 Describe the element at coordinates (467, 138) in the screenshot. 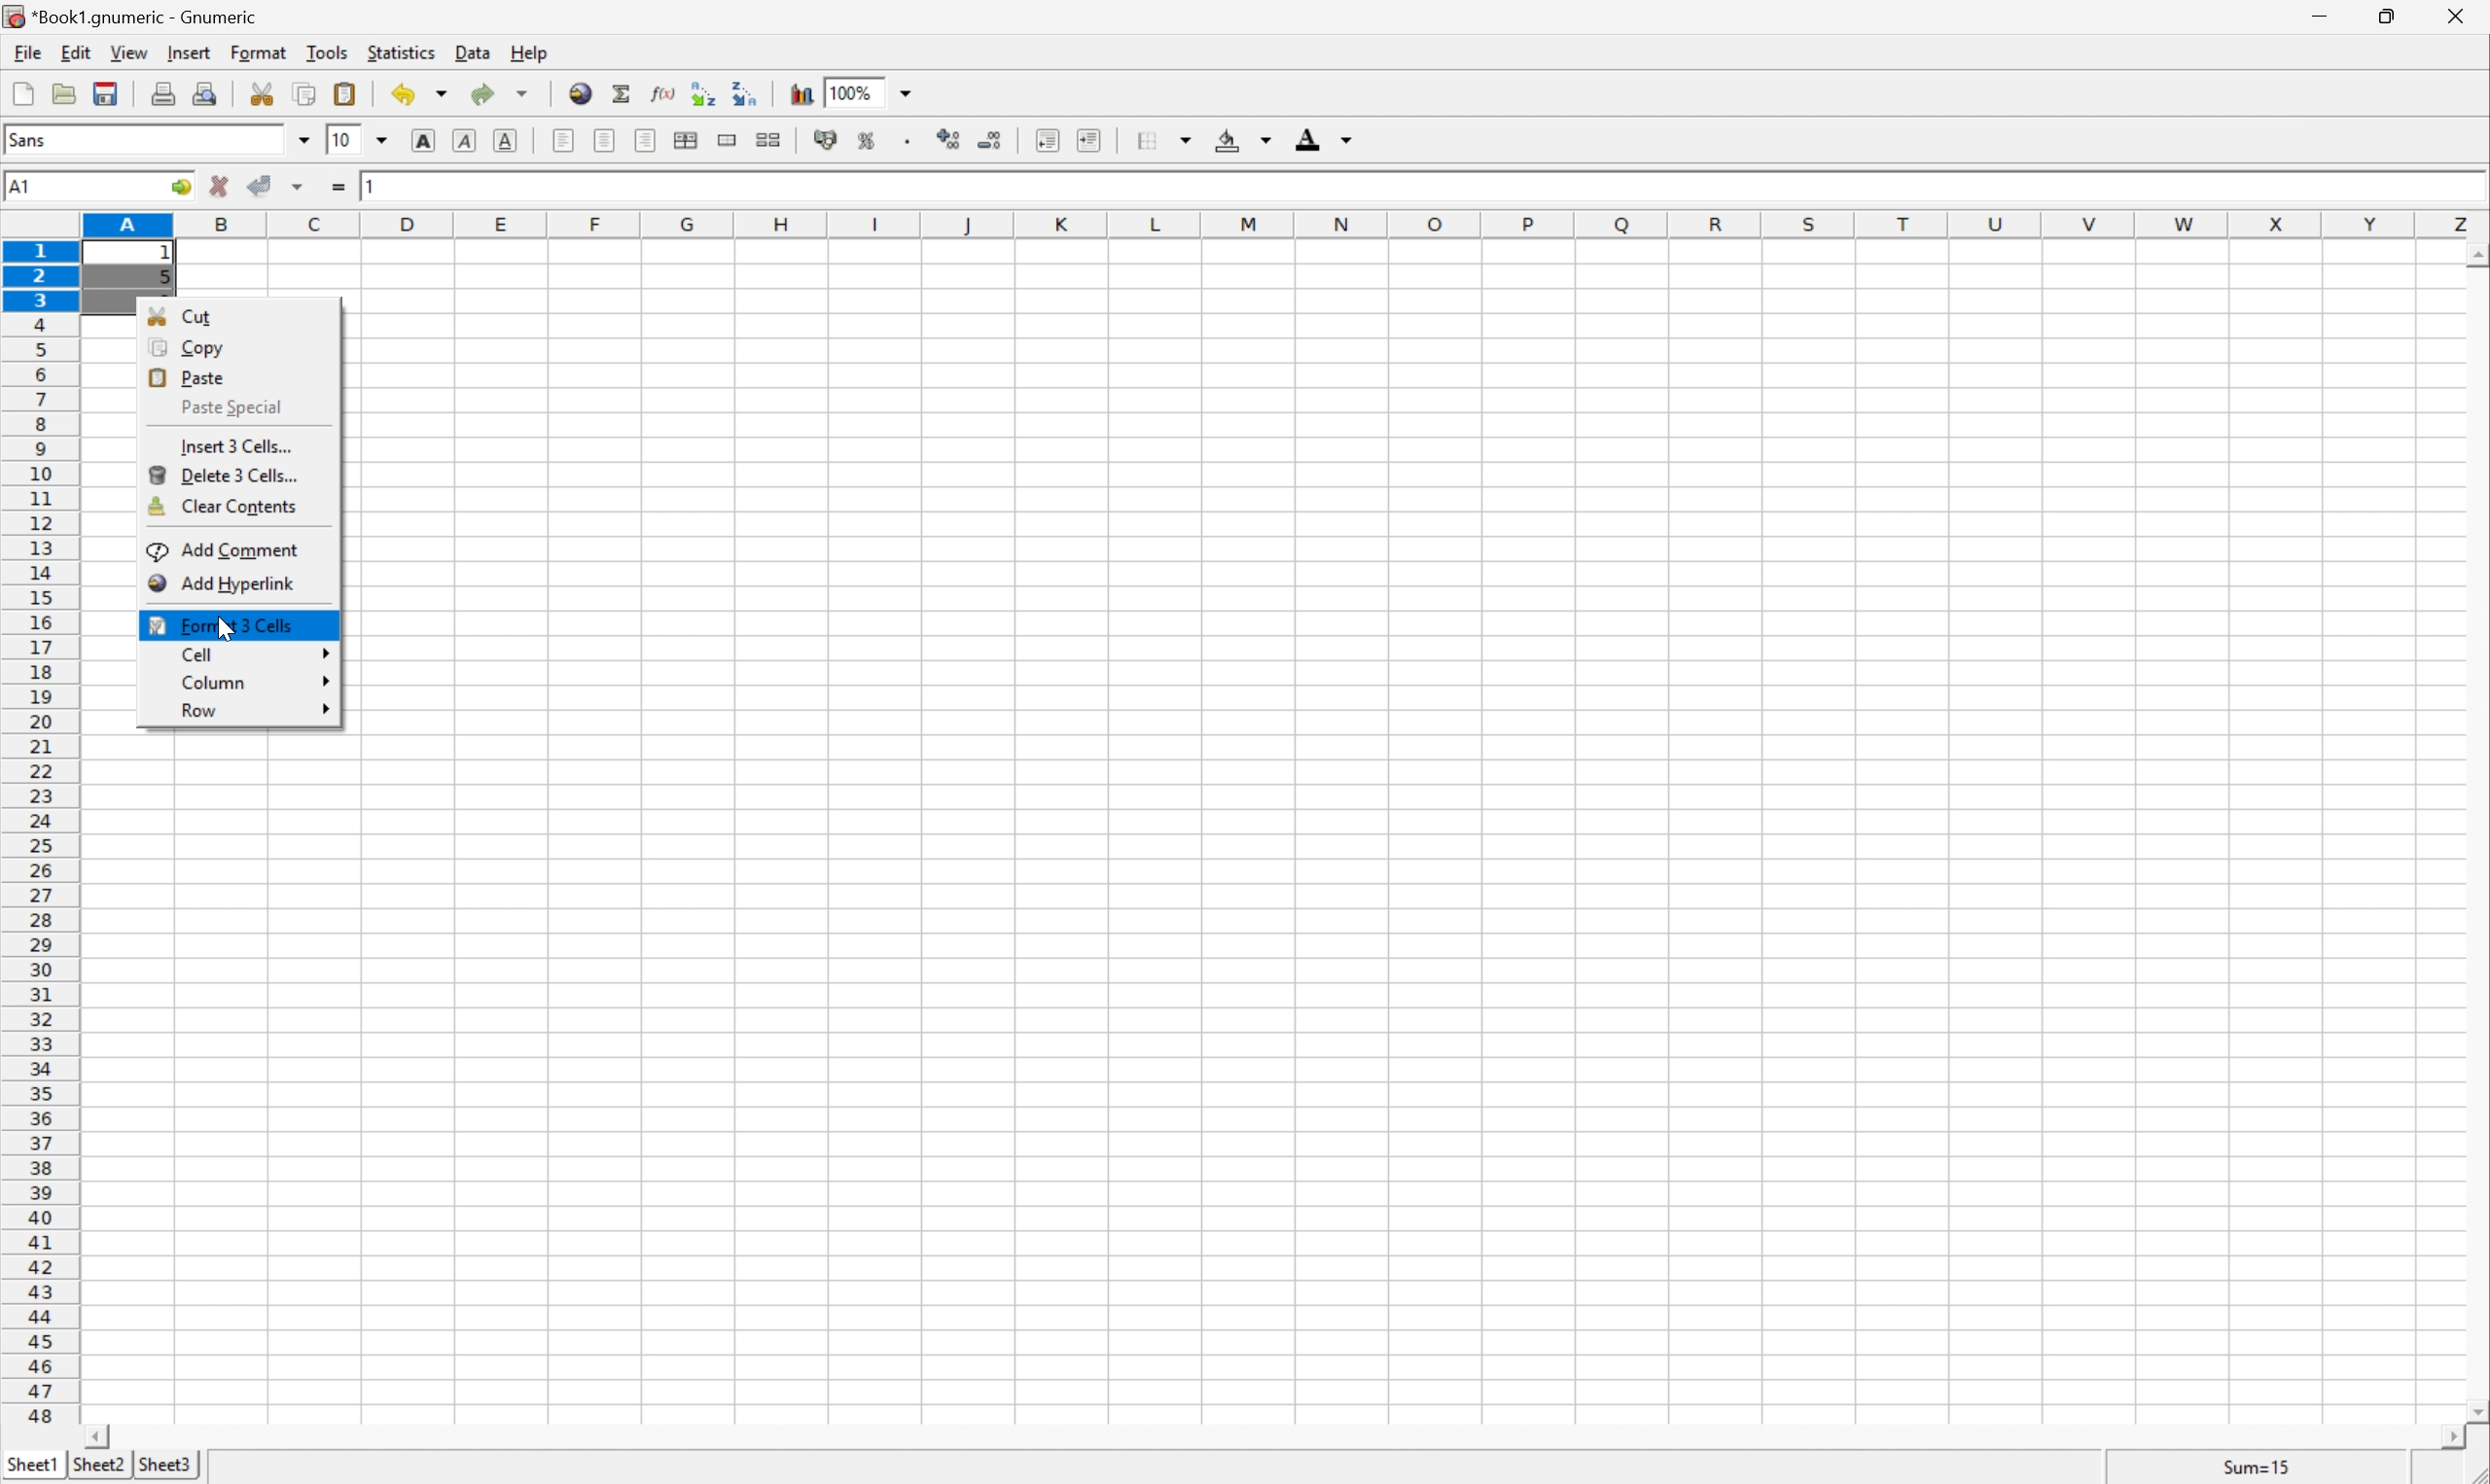

I see `italic` at that location.